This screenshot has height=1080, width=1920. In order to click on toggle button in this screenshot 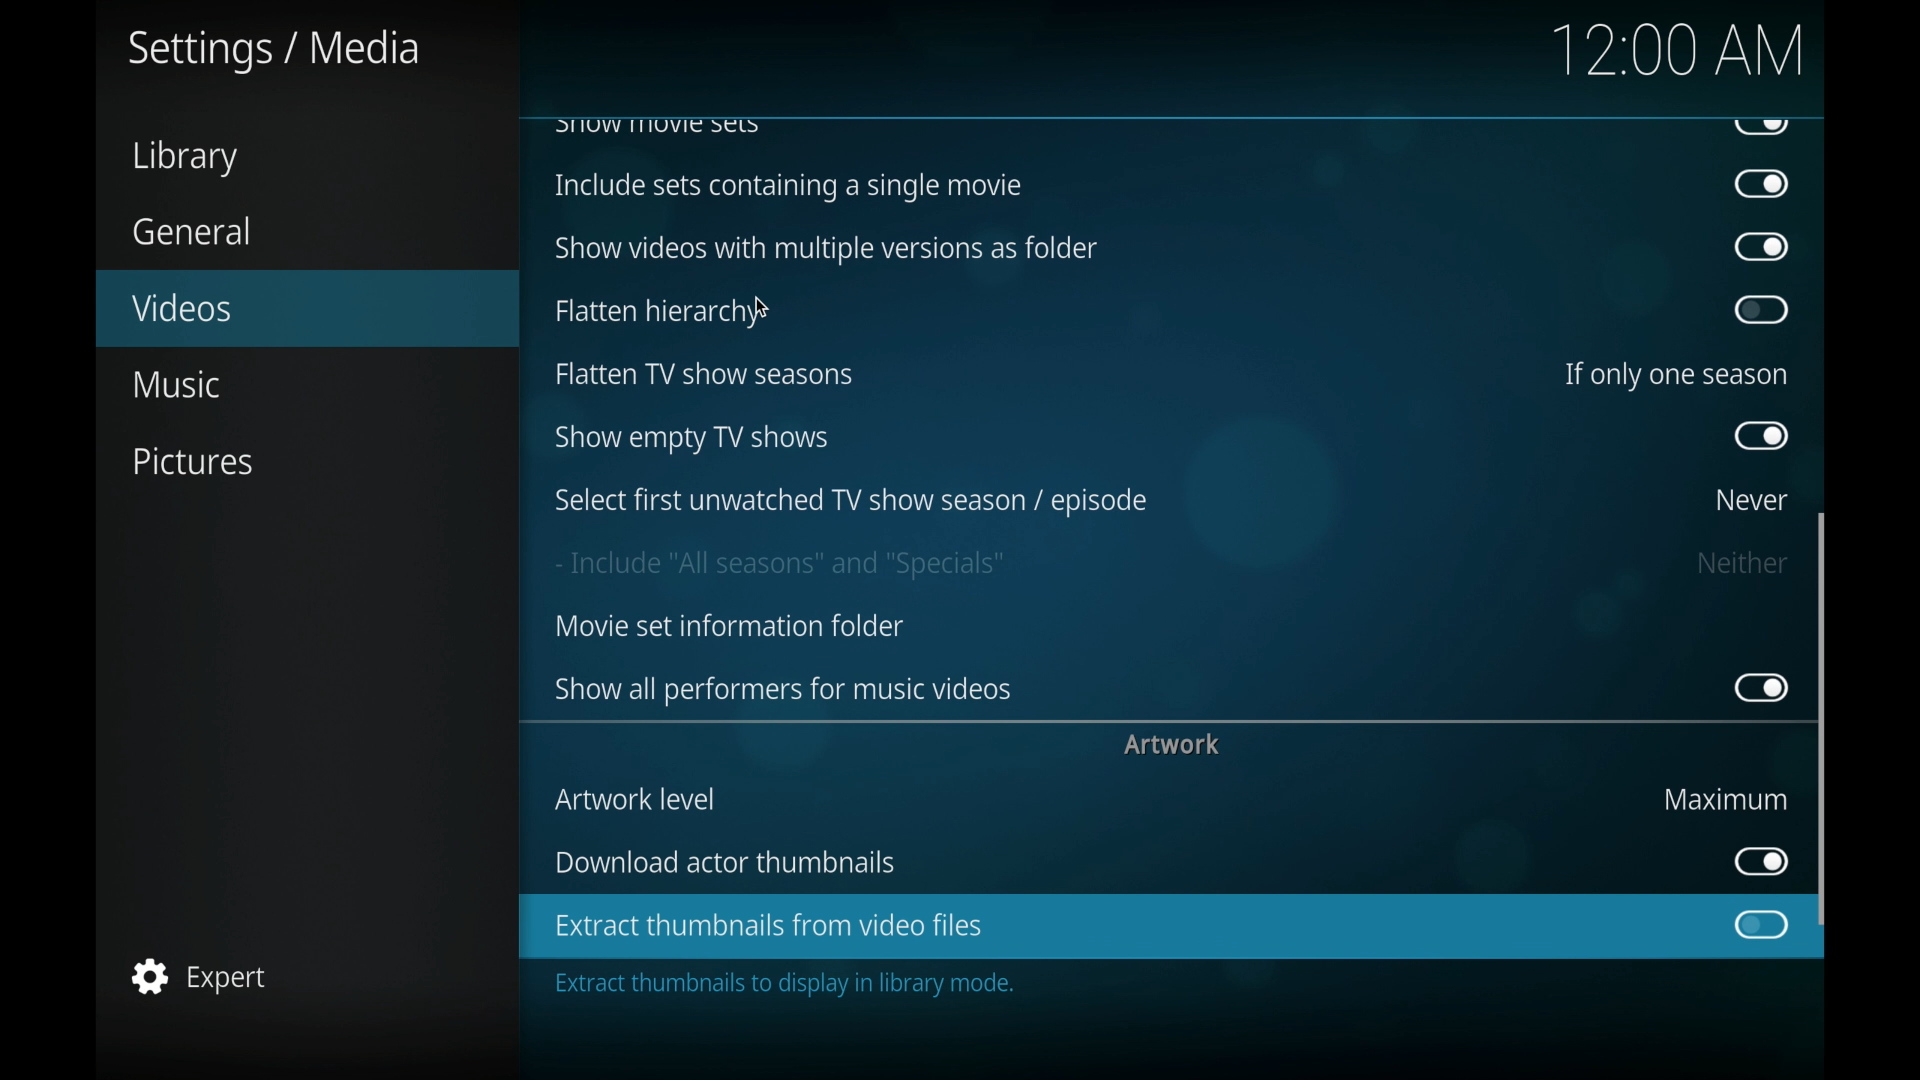, I will do `click(1763, 927)`.